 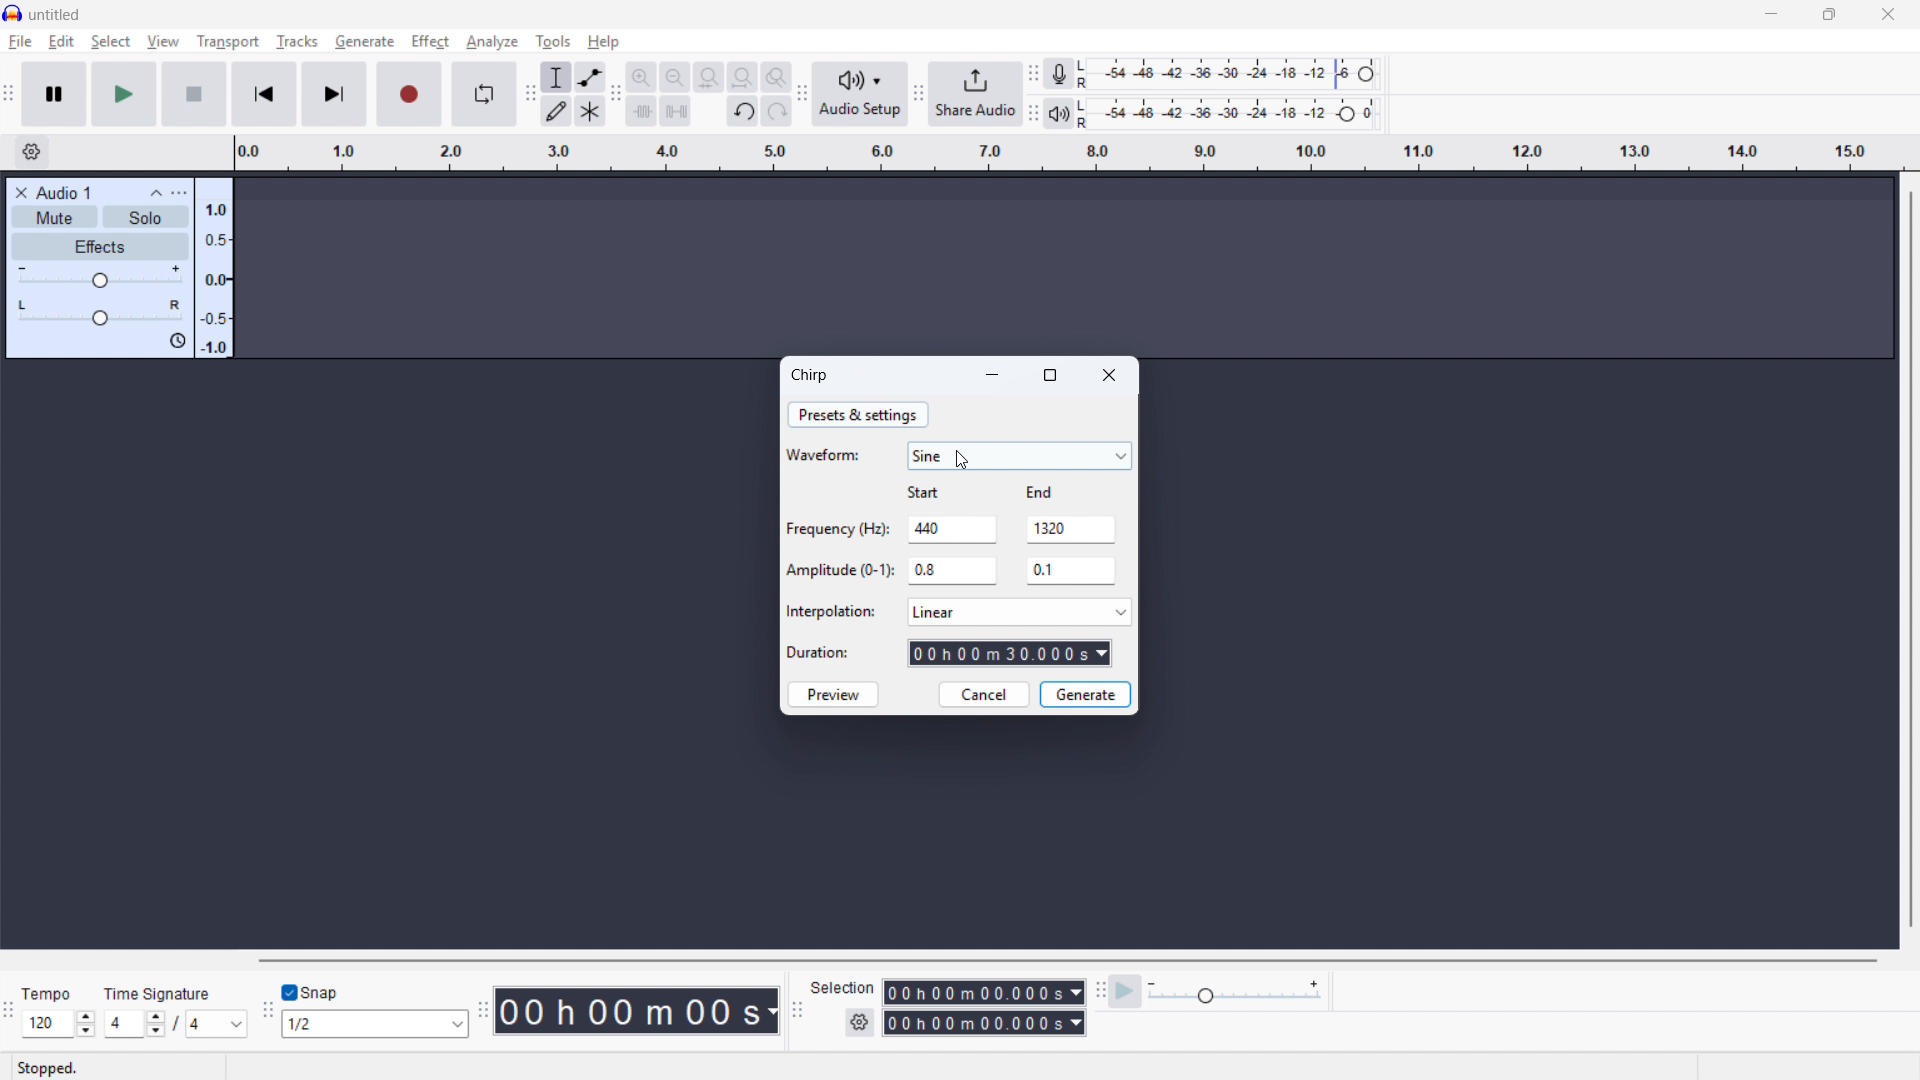 I want to click on Quit selection to width , so click(x=710, y=78).